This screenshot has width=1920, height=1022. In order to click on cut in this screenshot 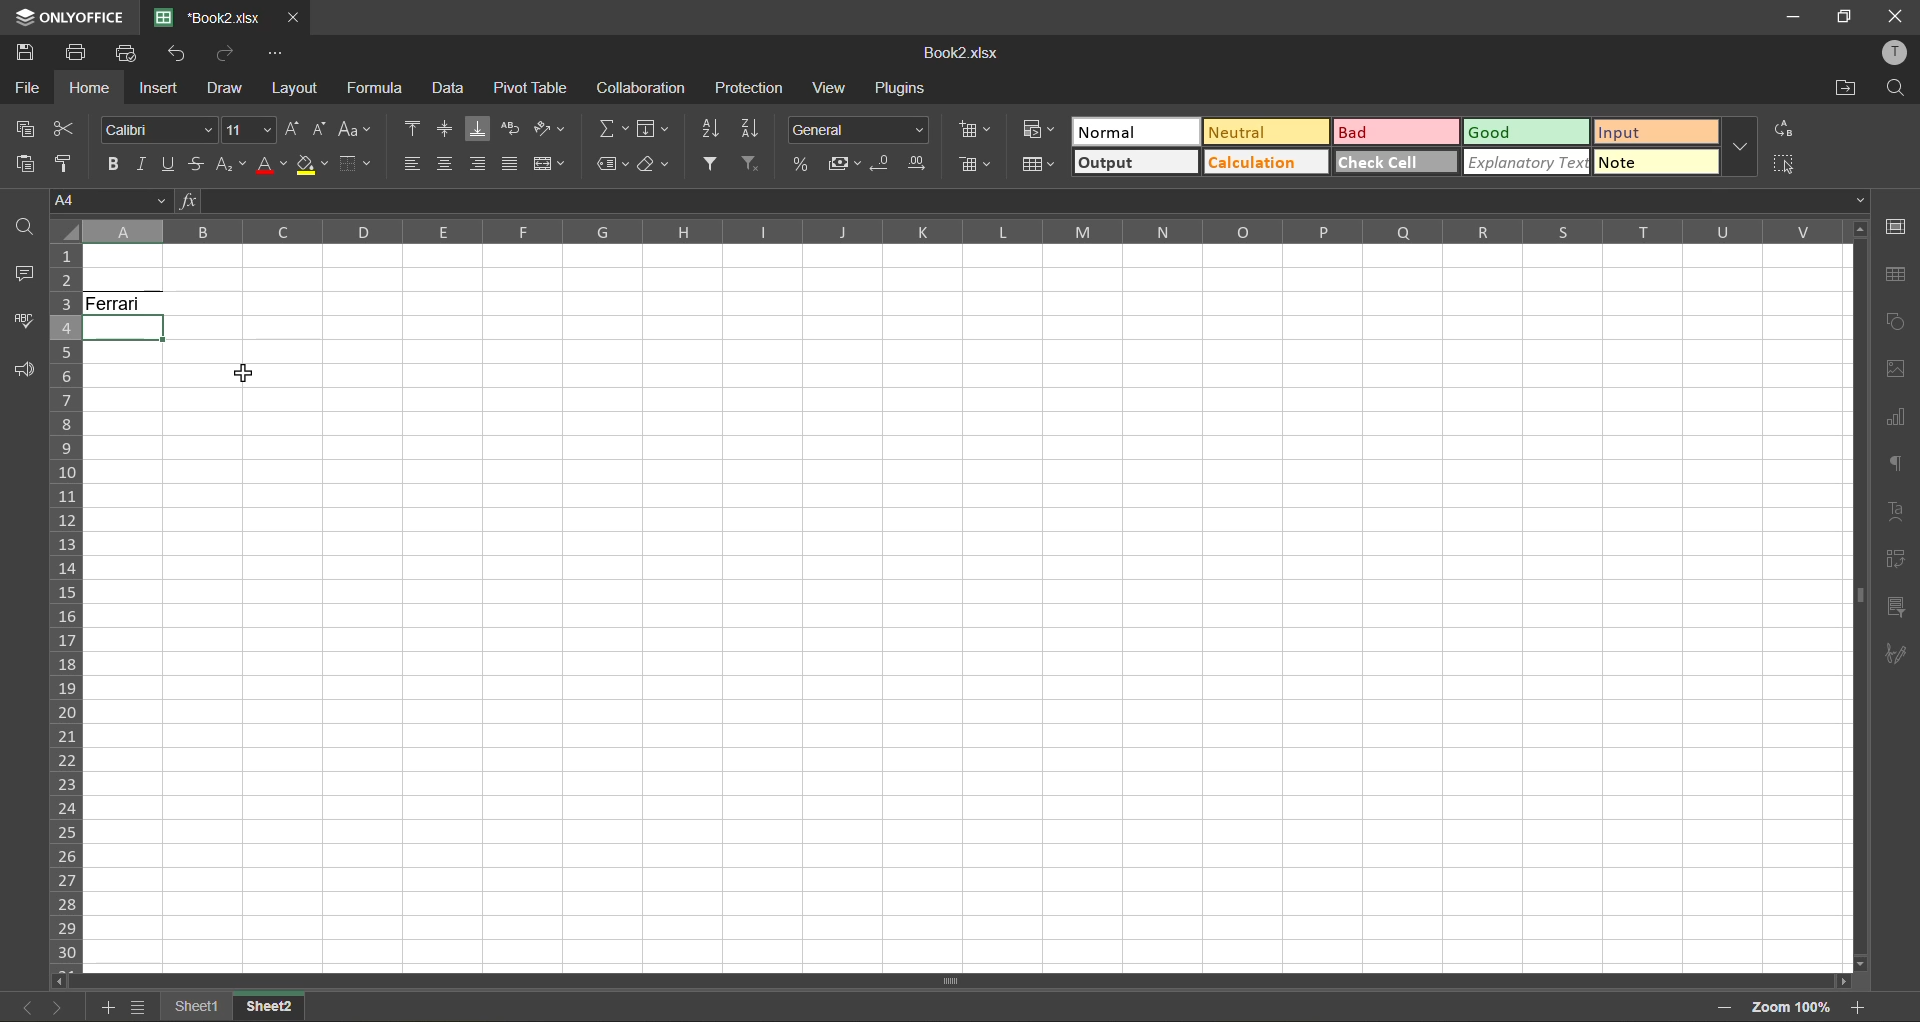, I will do `click(67, 128)`.